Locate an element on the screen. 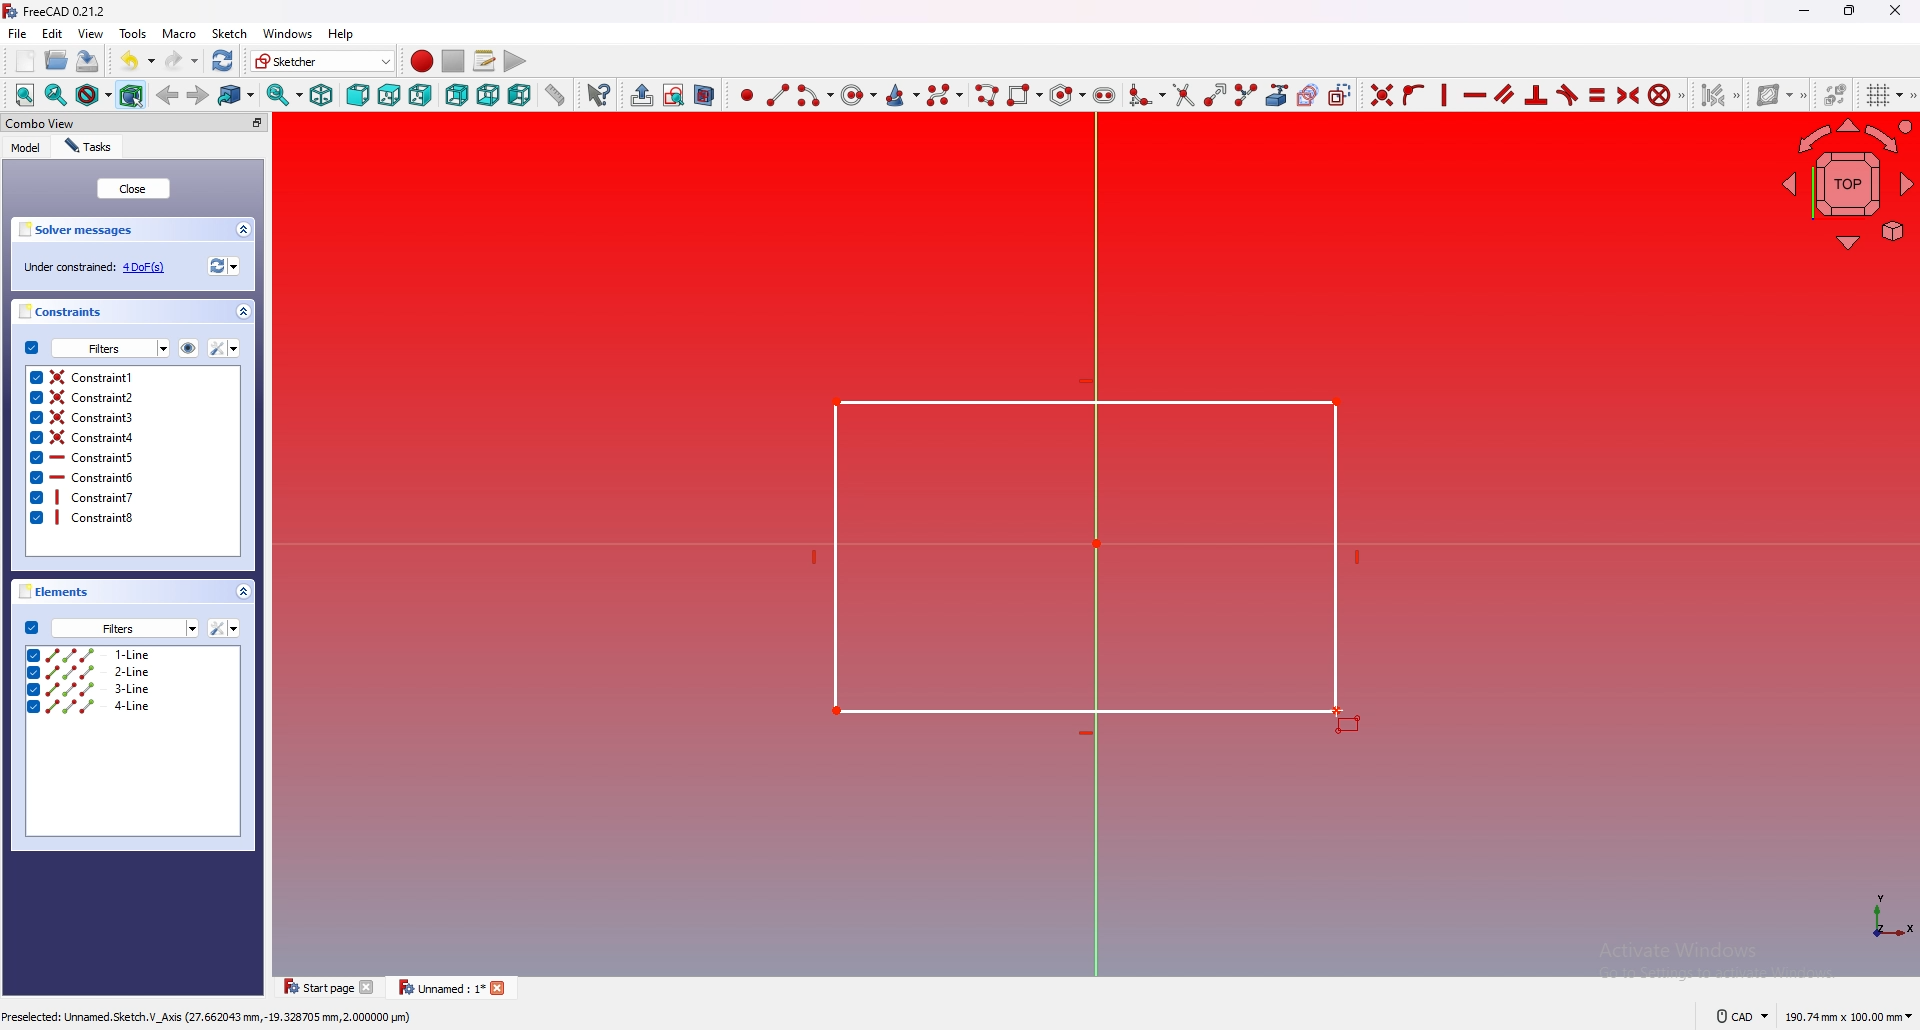 The image size is (1920, 1030). create rectangle is located at coordinates (1025, 94).